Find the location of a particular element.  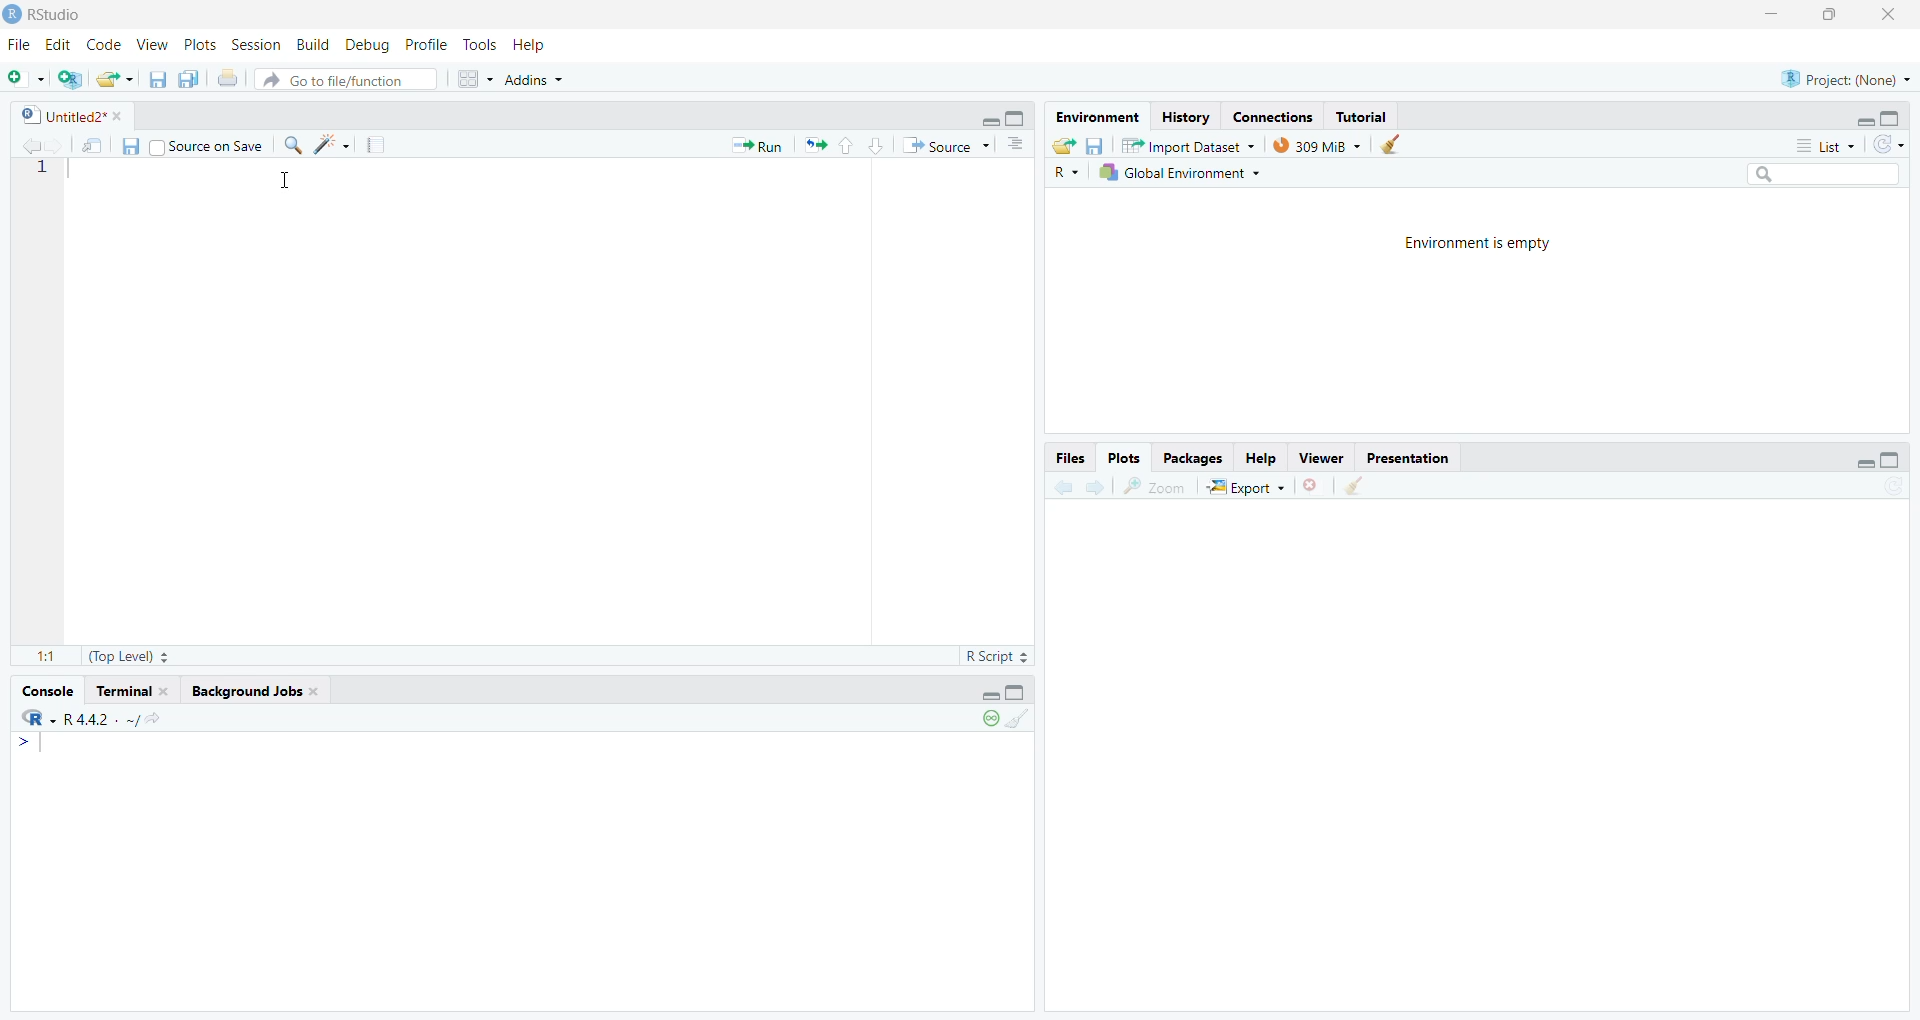

minimise is located at coordinates (989, 119).